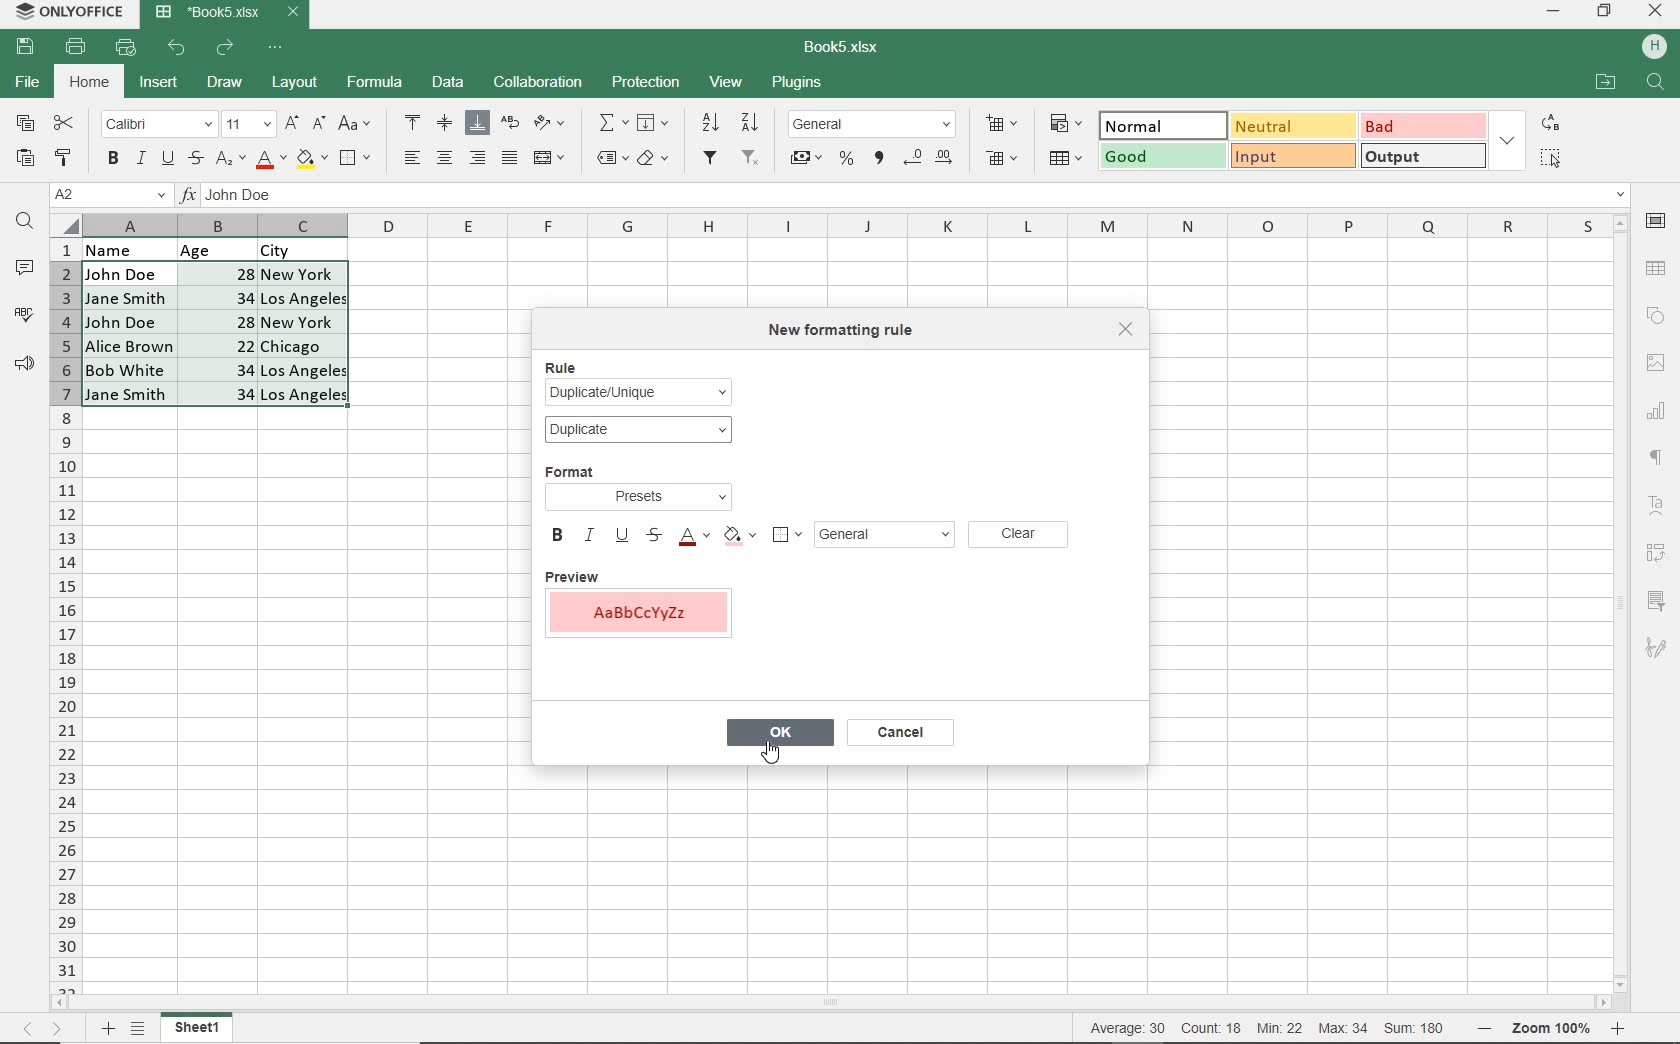 This screenshot has width=1680, height=1044. I want to click on CHANGE DECIMAL PLACE, so click(927, 159).